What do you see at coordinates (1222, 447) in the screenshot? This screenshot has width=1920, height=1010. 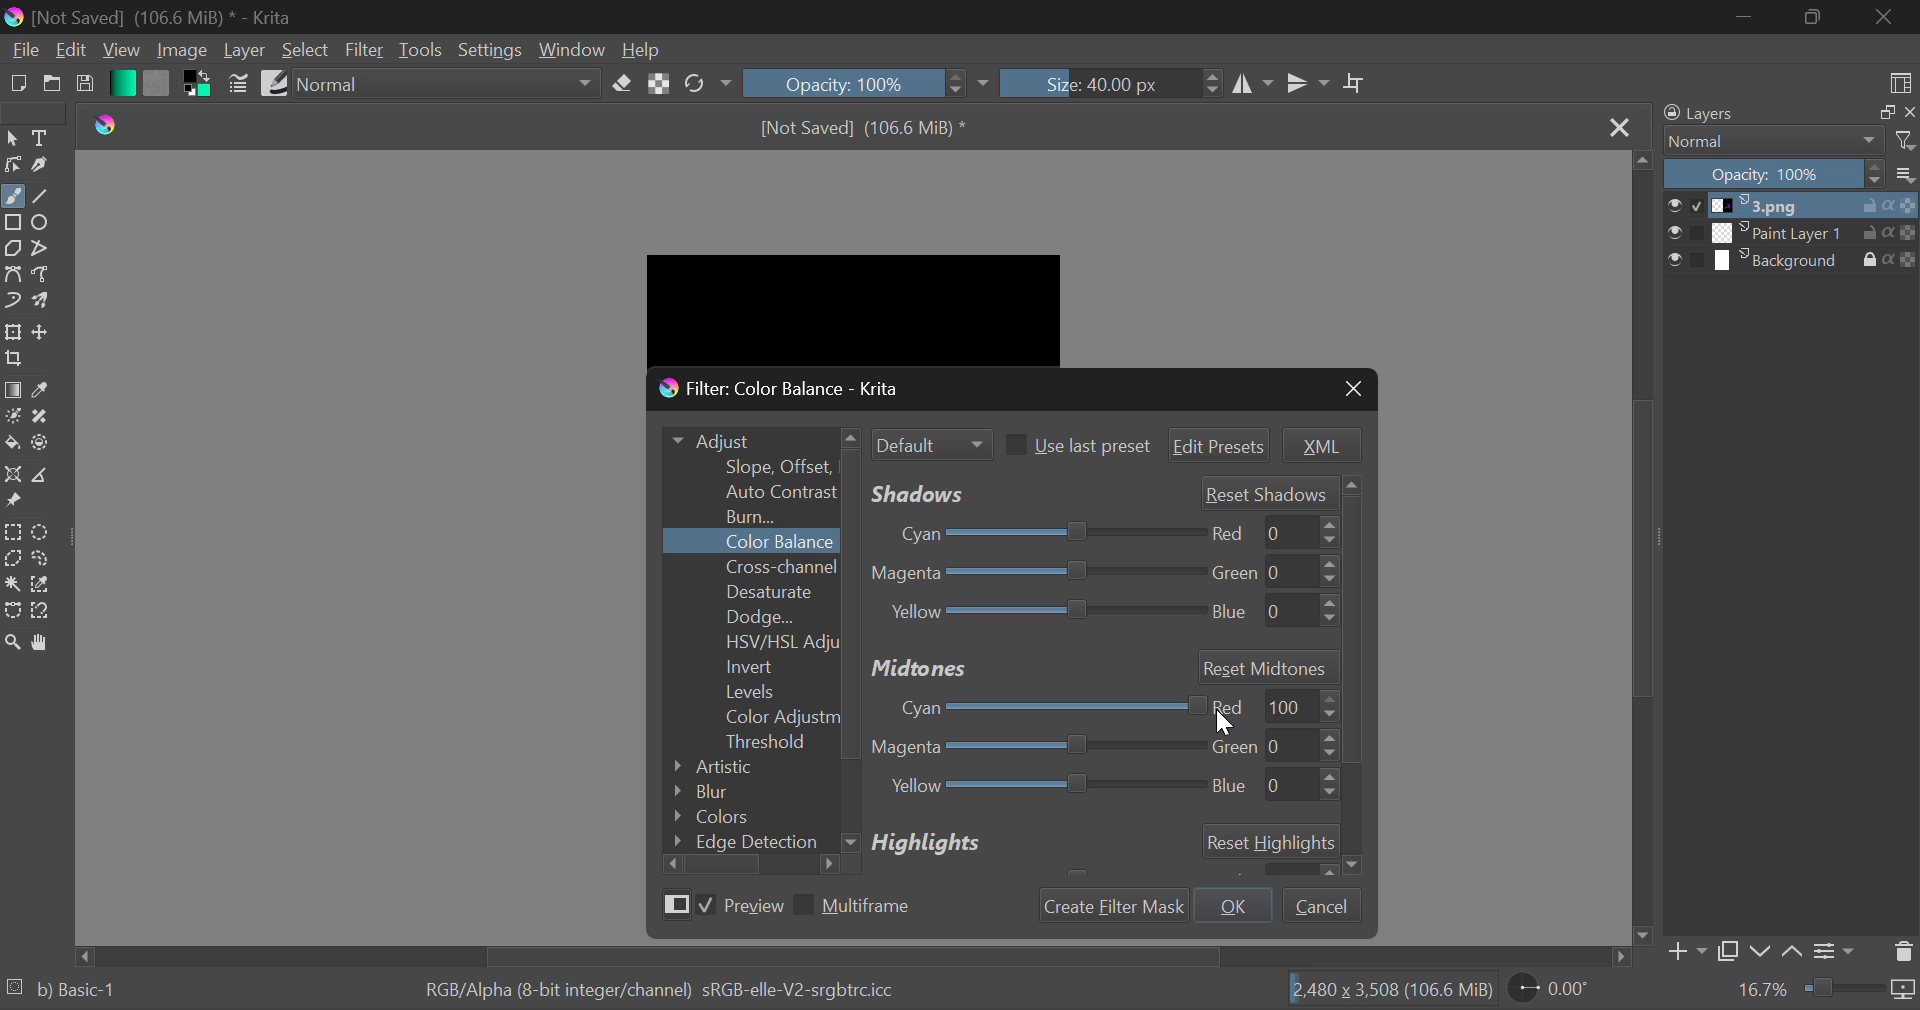 I see `Edit Presets` at bounding box center [1222, 447].